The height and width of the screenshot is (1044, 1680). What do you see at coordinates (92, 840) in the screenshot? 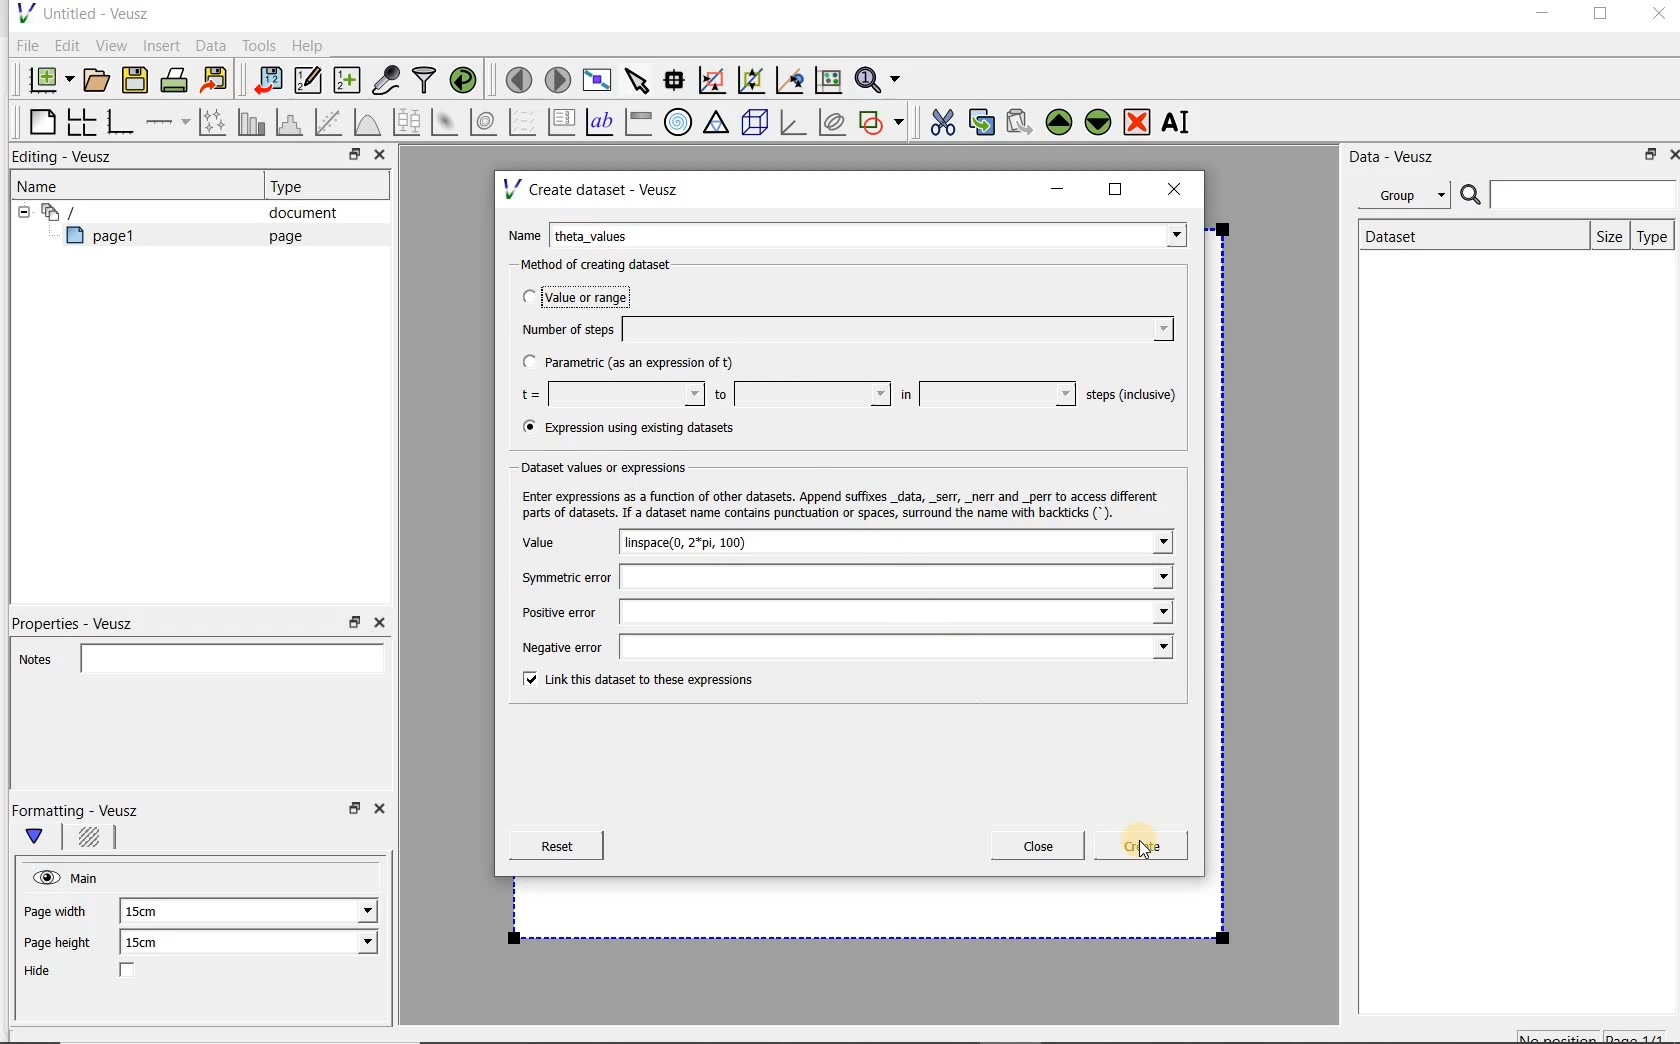
I see `Background` at bounding box center [92, 840].